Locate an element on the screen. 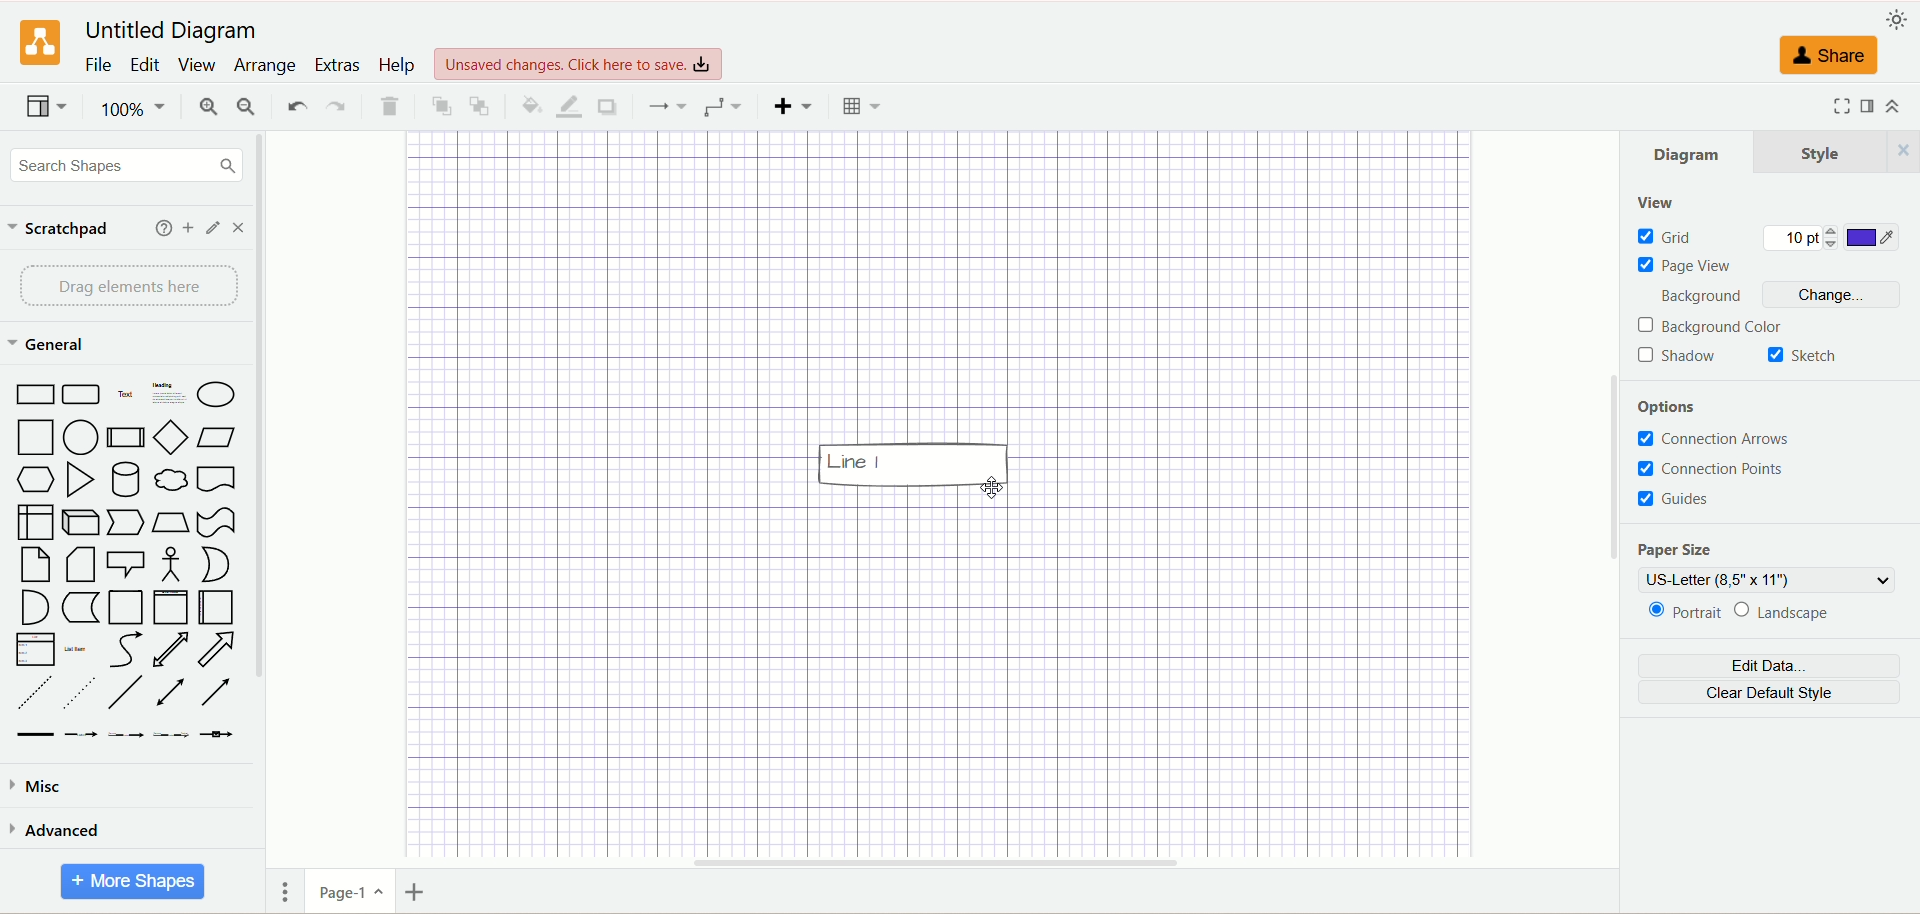 This screenshot has width=1920, height=914. edit data is located at coordinates (1766, 668).